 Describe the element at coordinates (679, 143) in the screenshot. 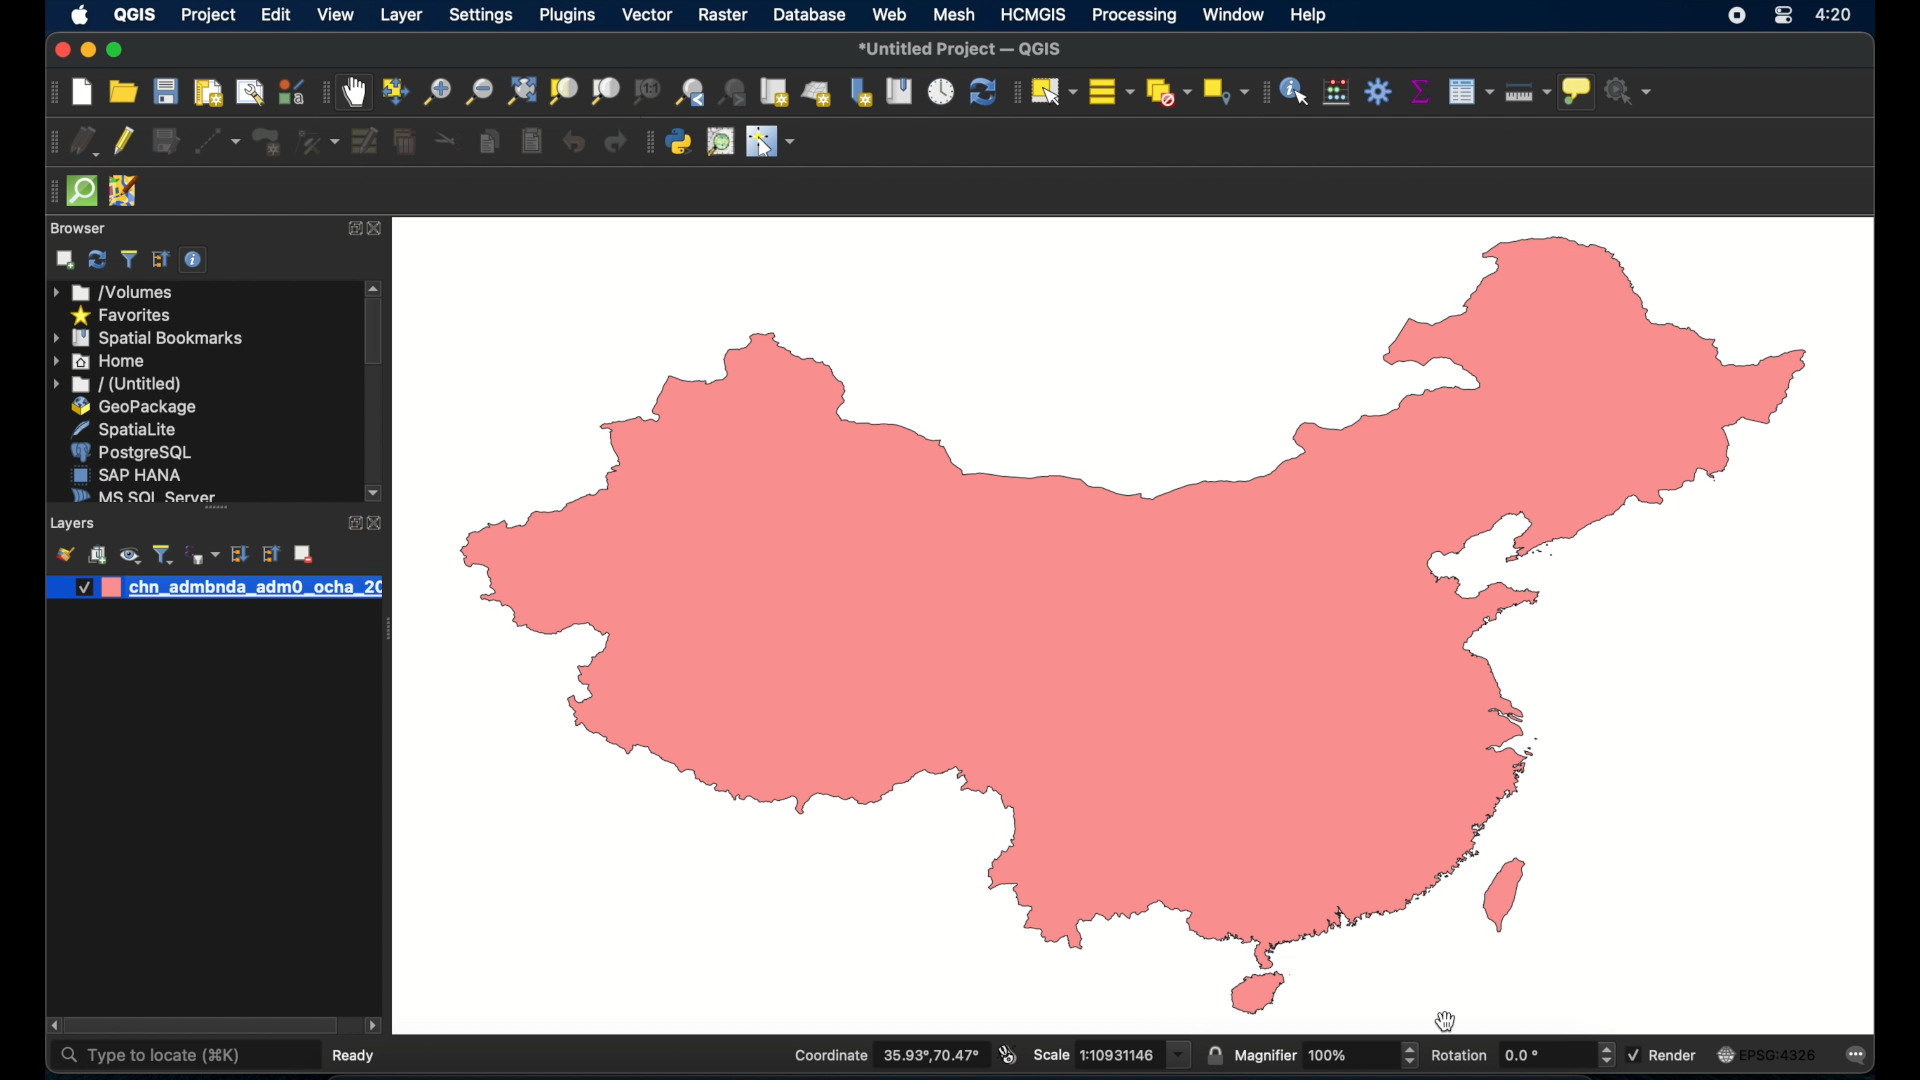

I see `python console` at that location.